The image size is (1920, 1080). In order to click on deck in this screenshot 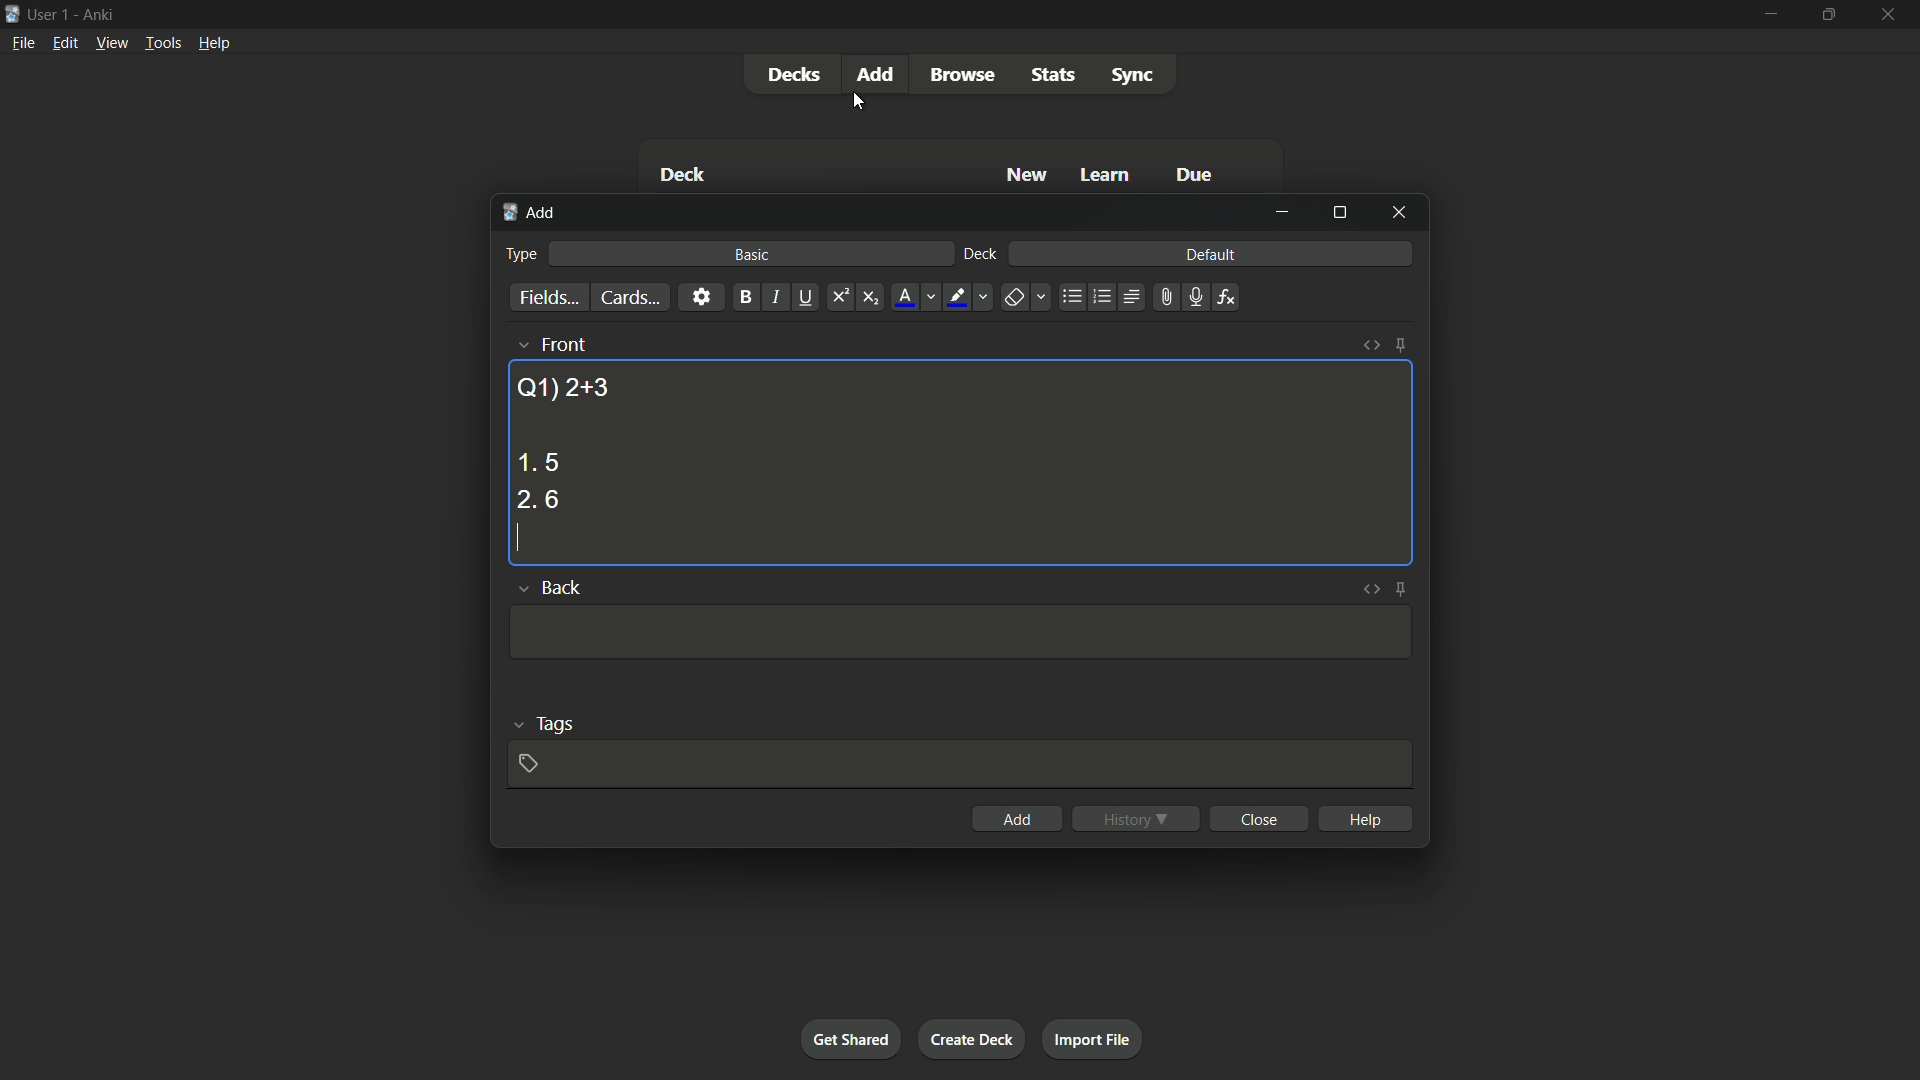, I will do `click(981, 255)`.